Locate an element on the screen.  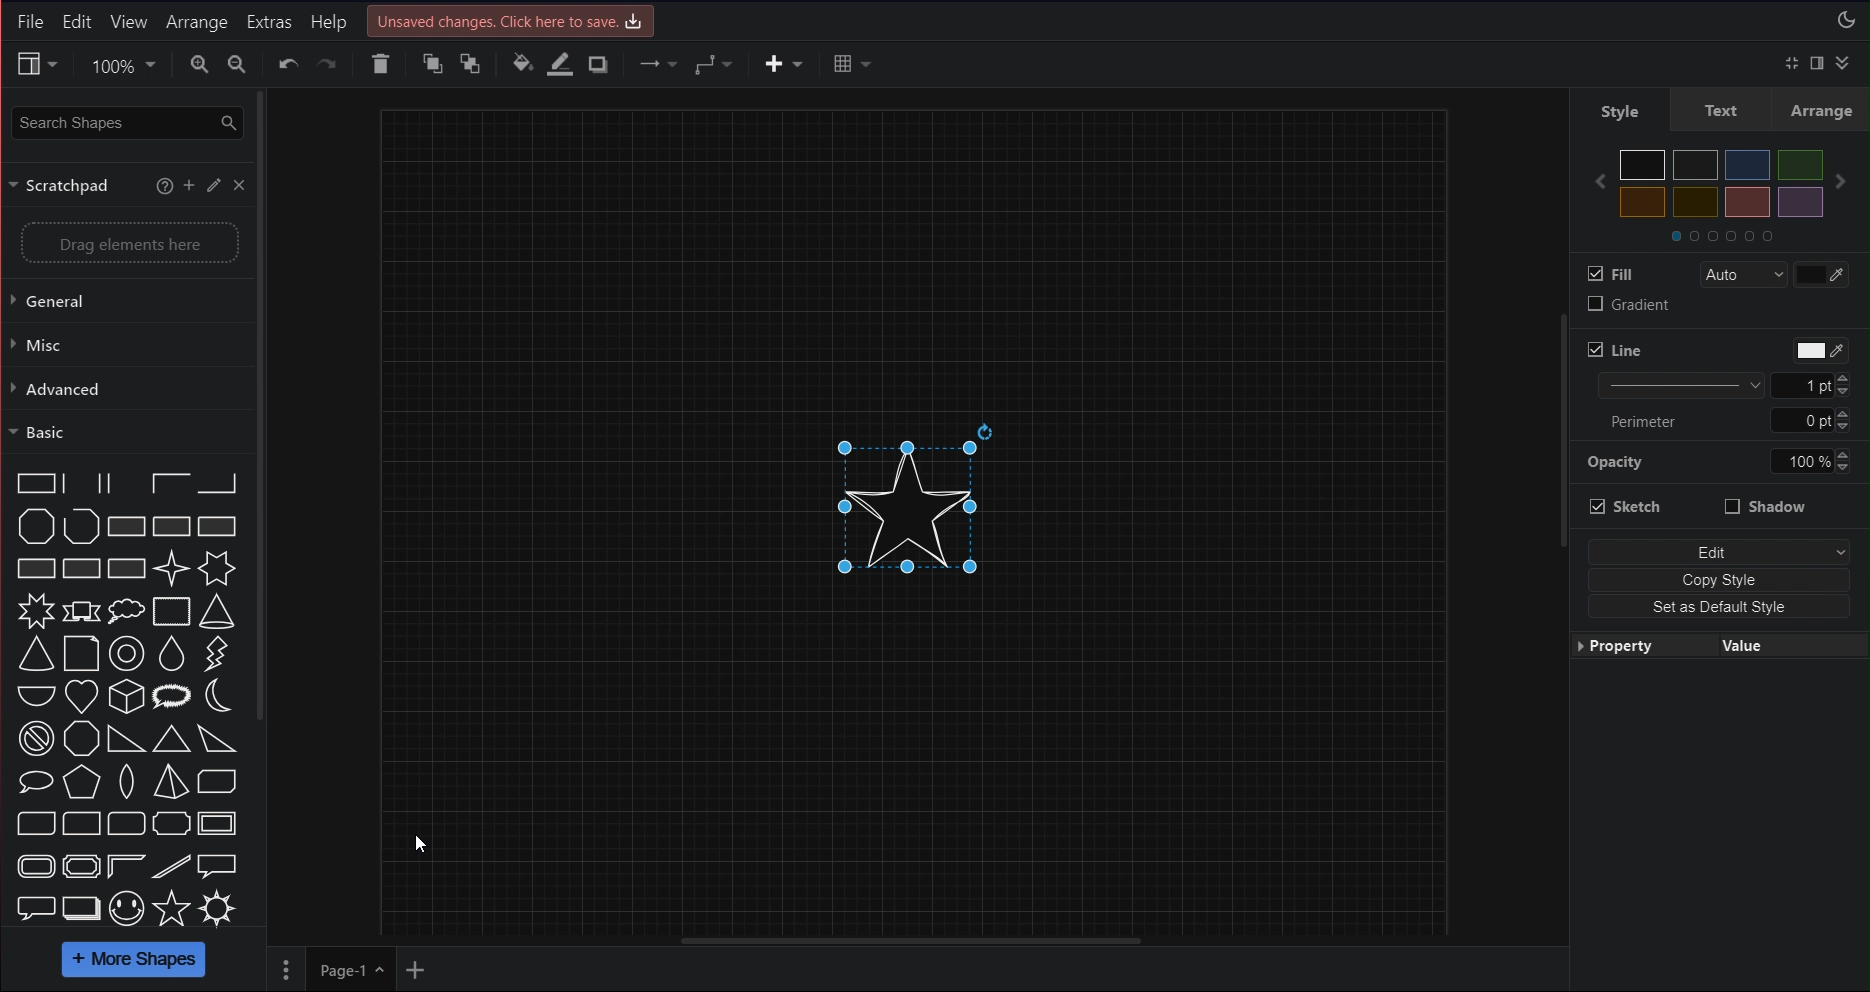
partial rectangle is located at coordinates (35, 482).